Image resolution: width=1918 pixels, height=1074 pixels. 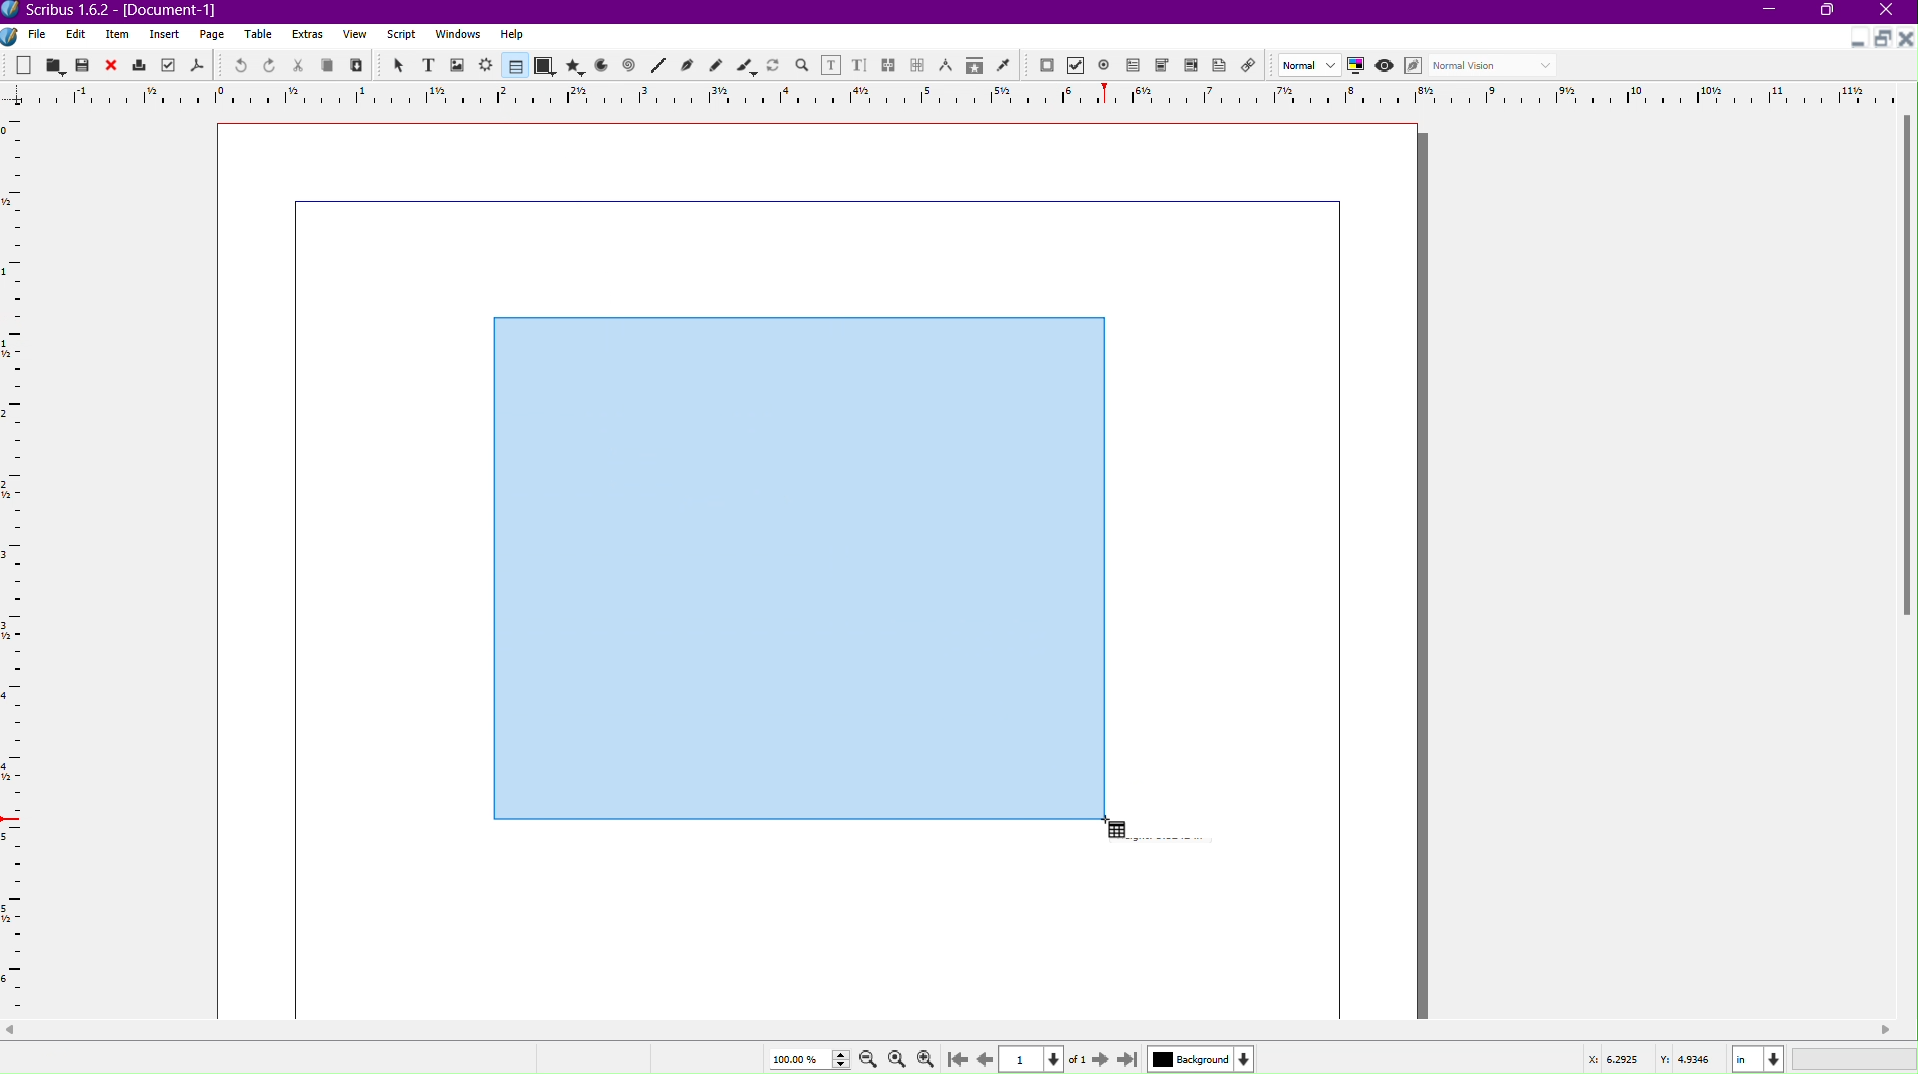 What do you see at coordinates (1254, 67) in the screenshot?
I see `Link Annotation` at bounding box center [1254, 67].